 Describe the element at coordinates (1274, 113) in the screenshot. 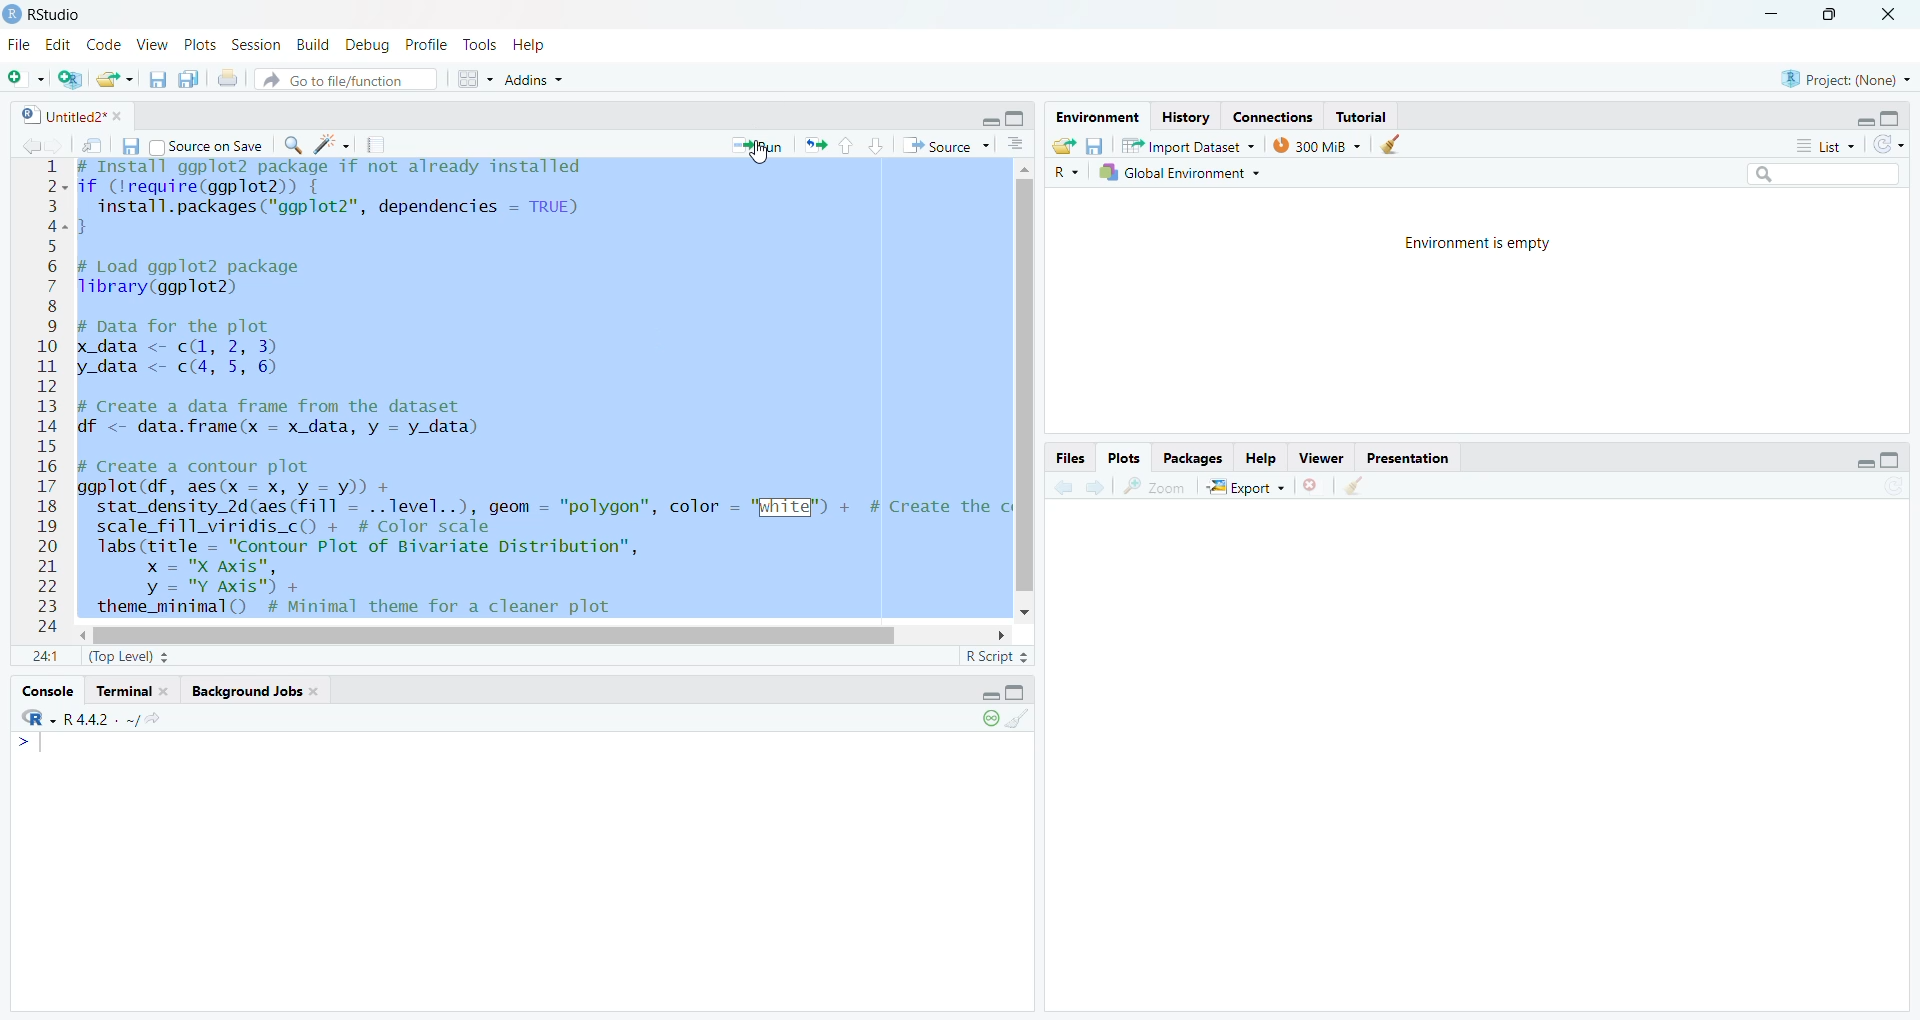

I see `Eades` at that location.